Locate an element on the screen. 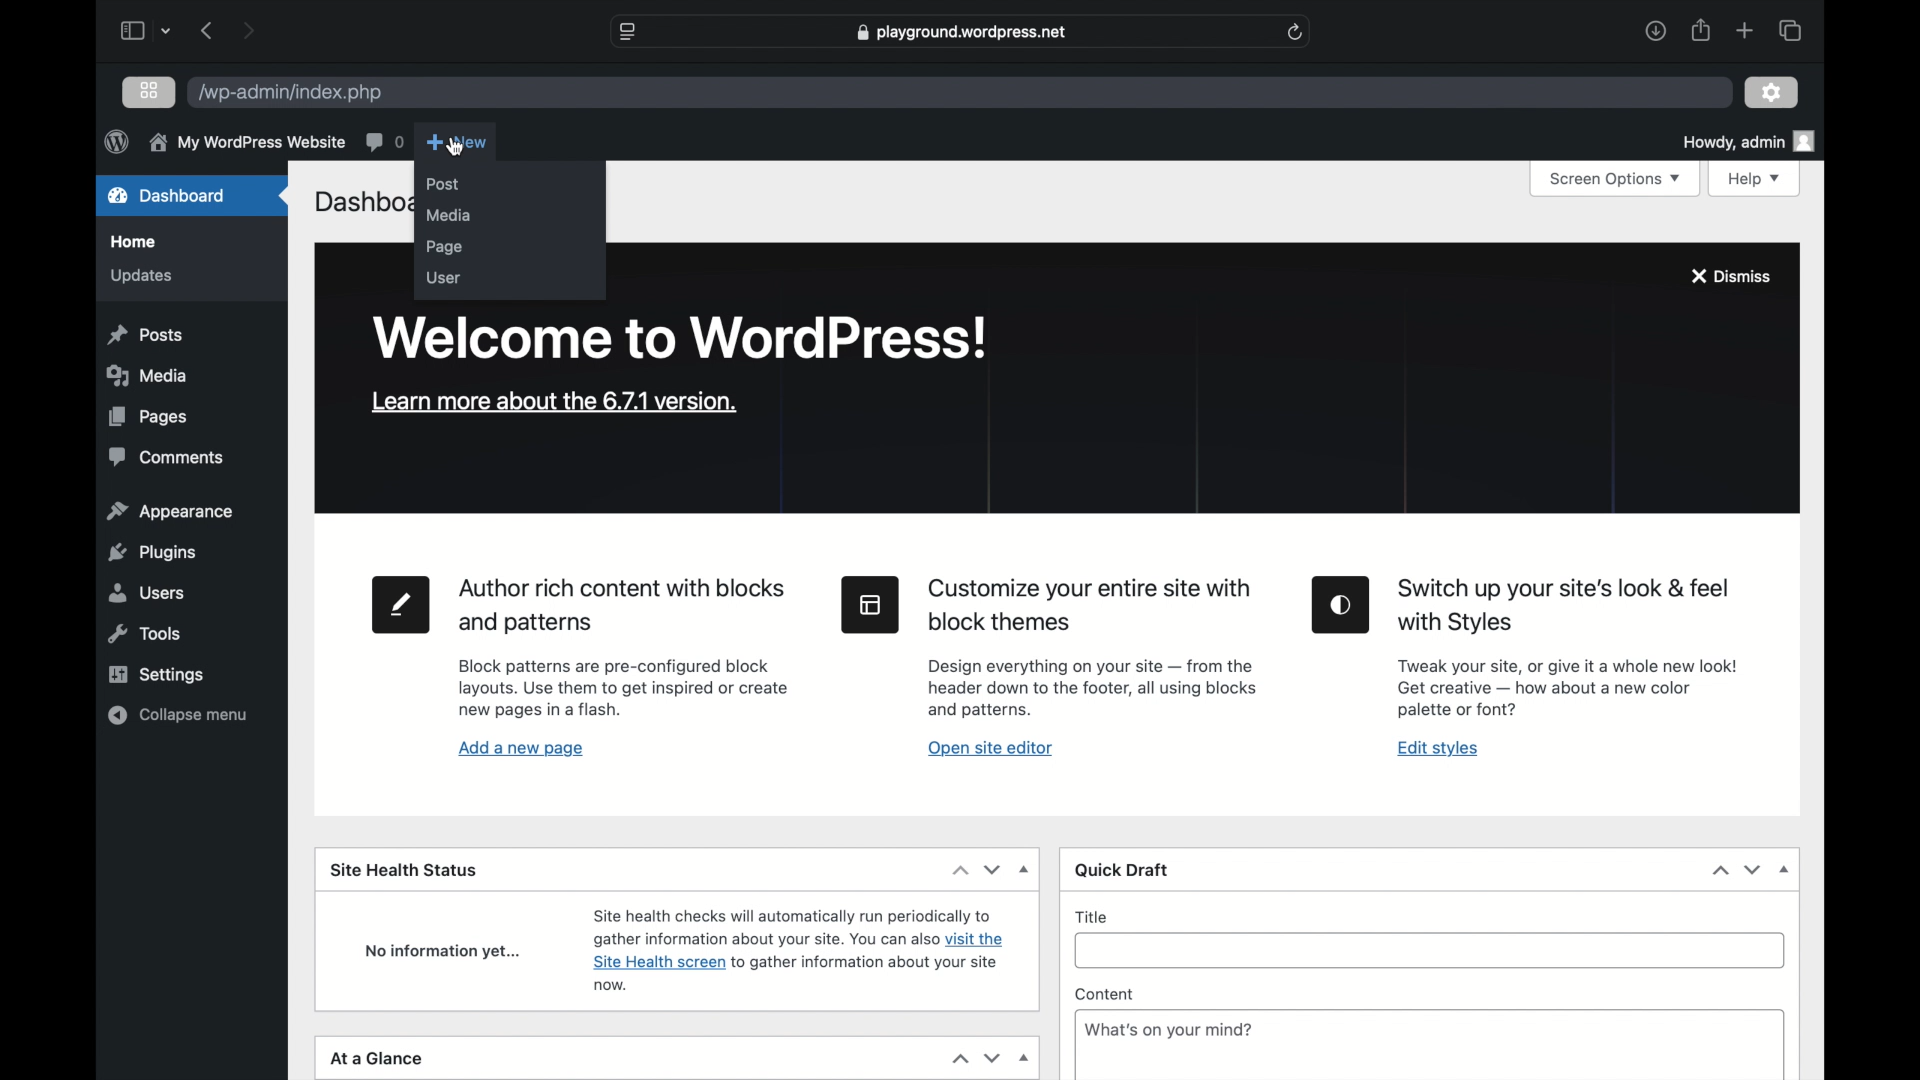 The image size is (1920, 1080). settings is located at coordinates (155, 674).